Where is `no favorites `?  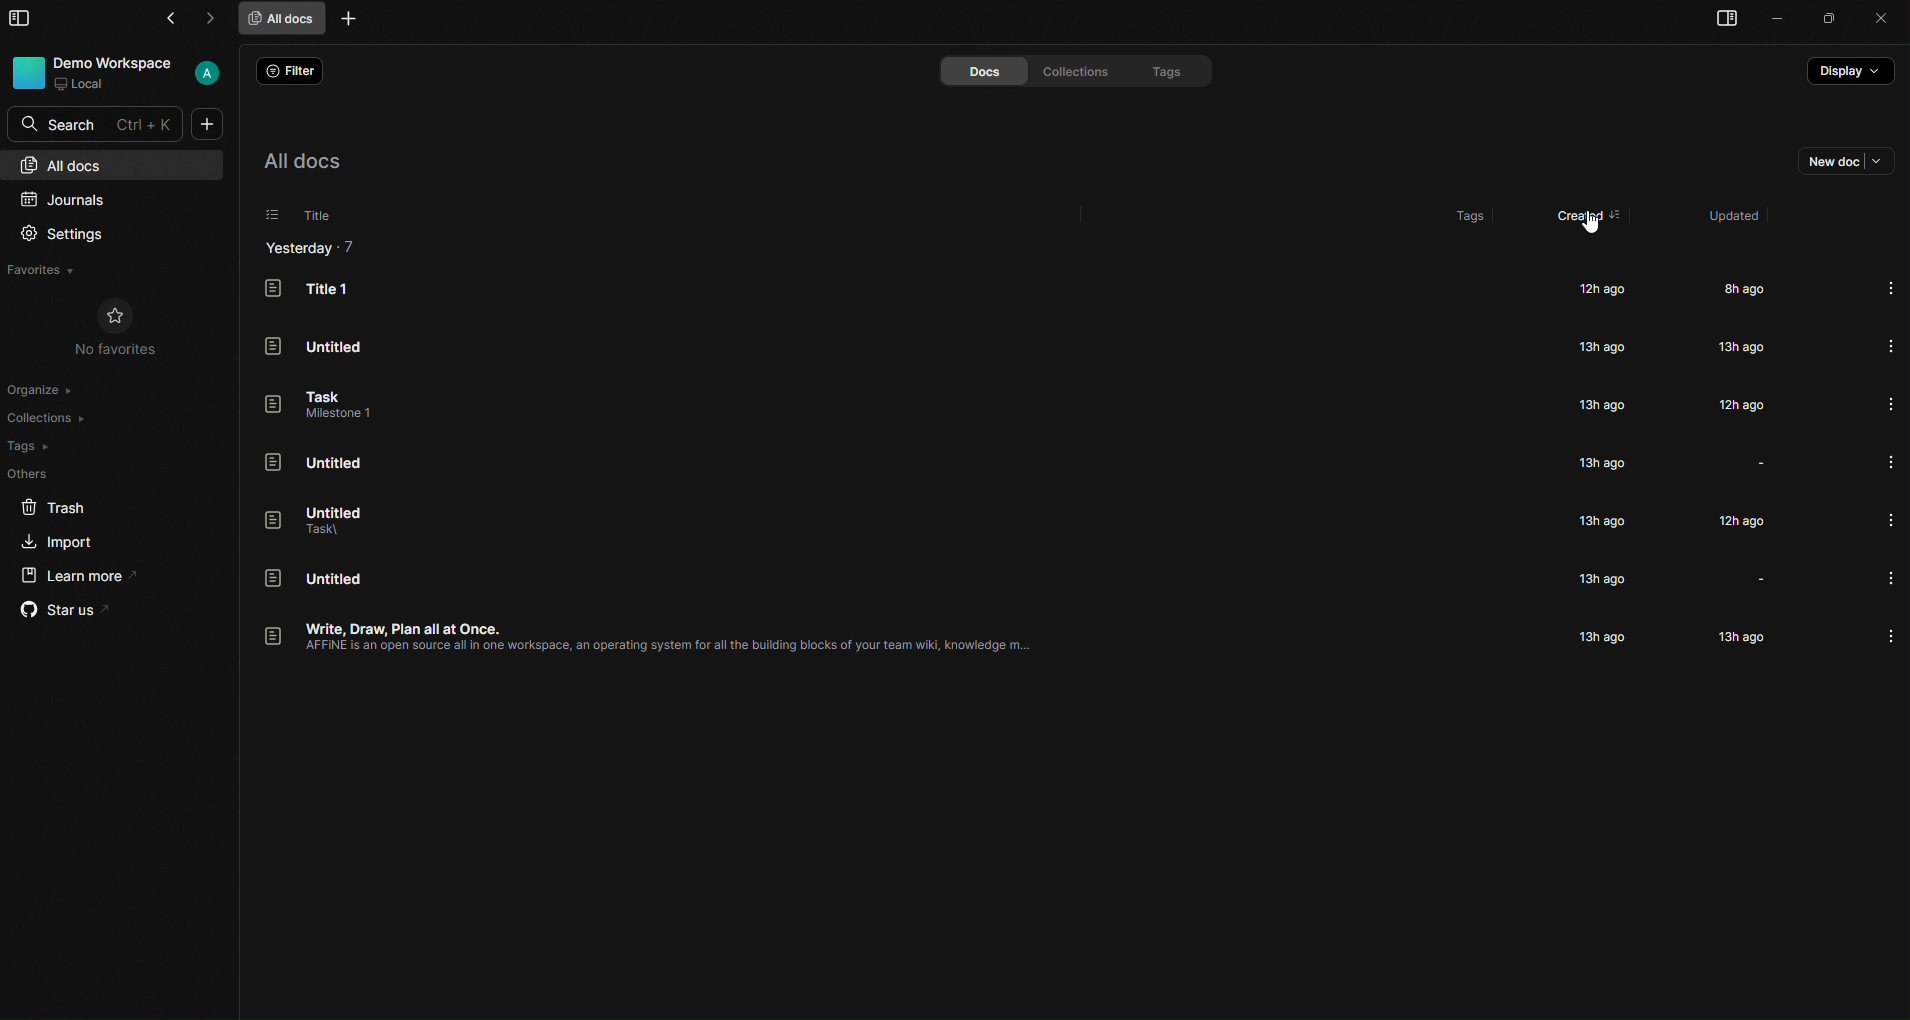
no favorites  is located at coordinates (125, 329).